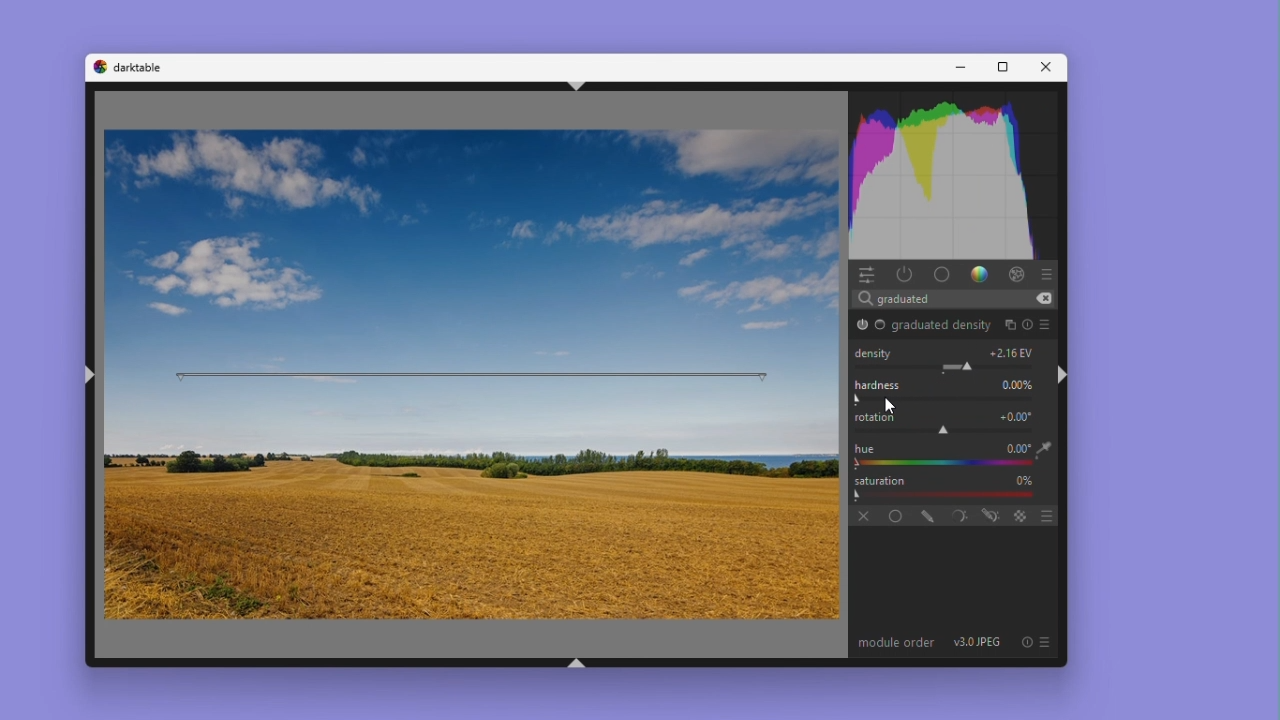  I want to click on presets, so click(1050, 272).